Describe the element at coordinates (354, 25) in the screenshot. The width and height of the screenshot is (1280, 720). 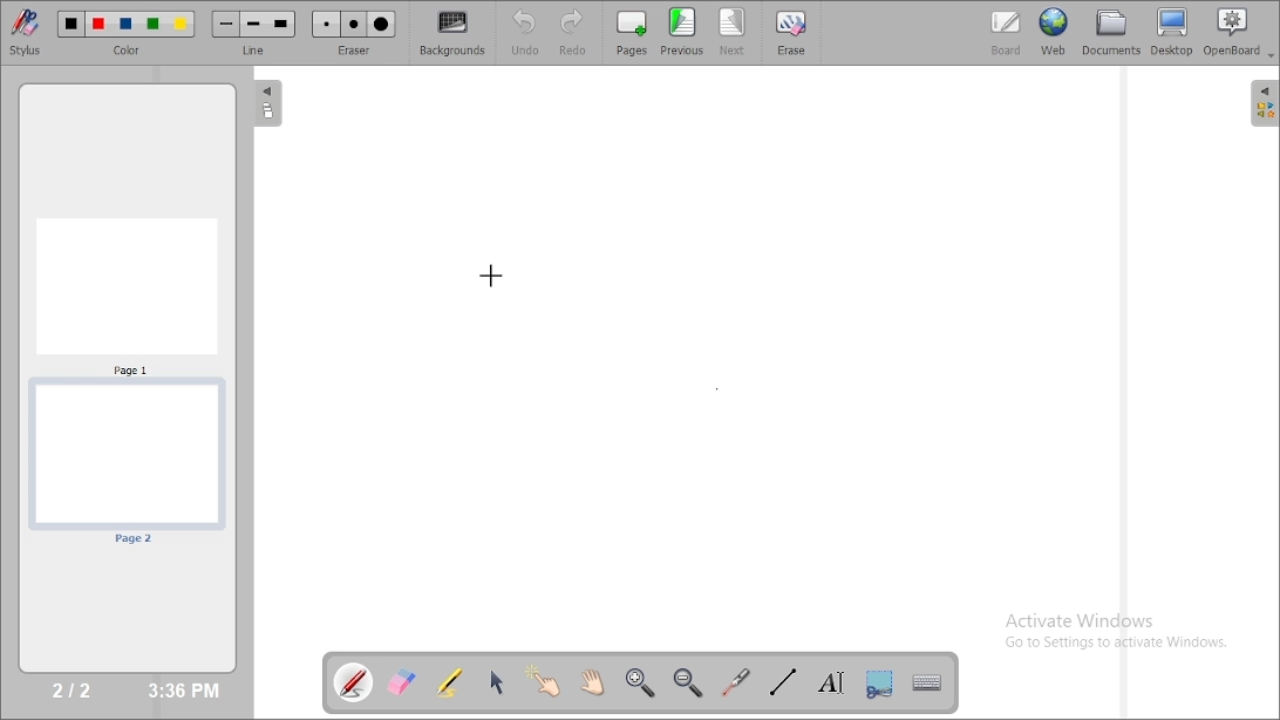
I see `Medium eraser` at that location.